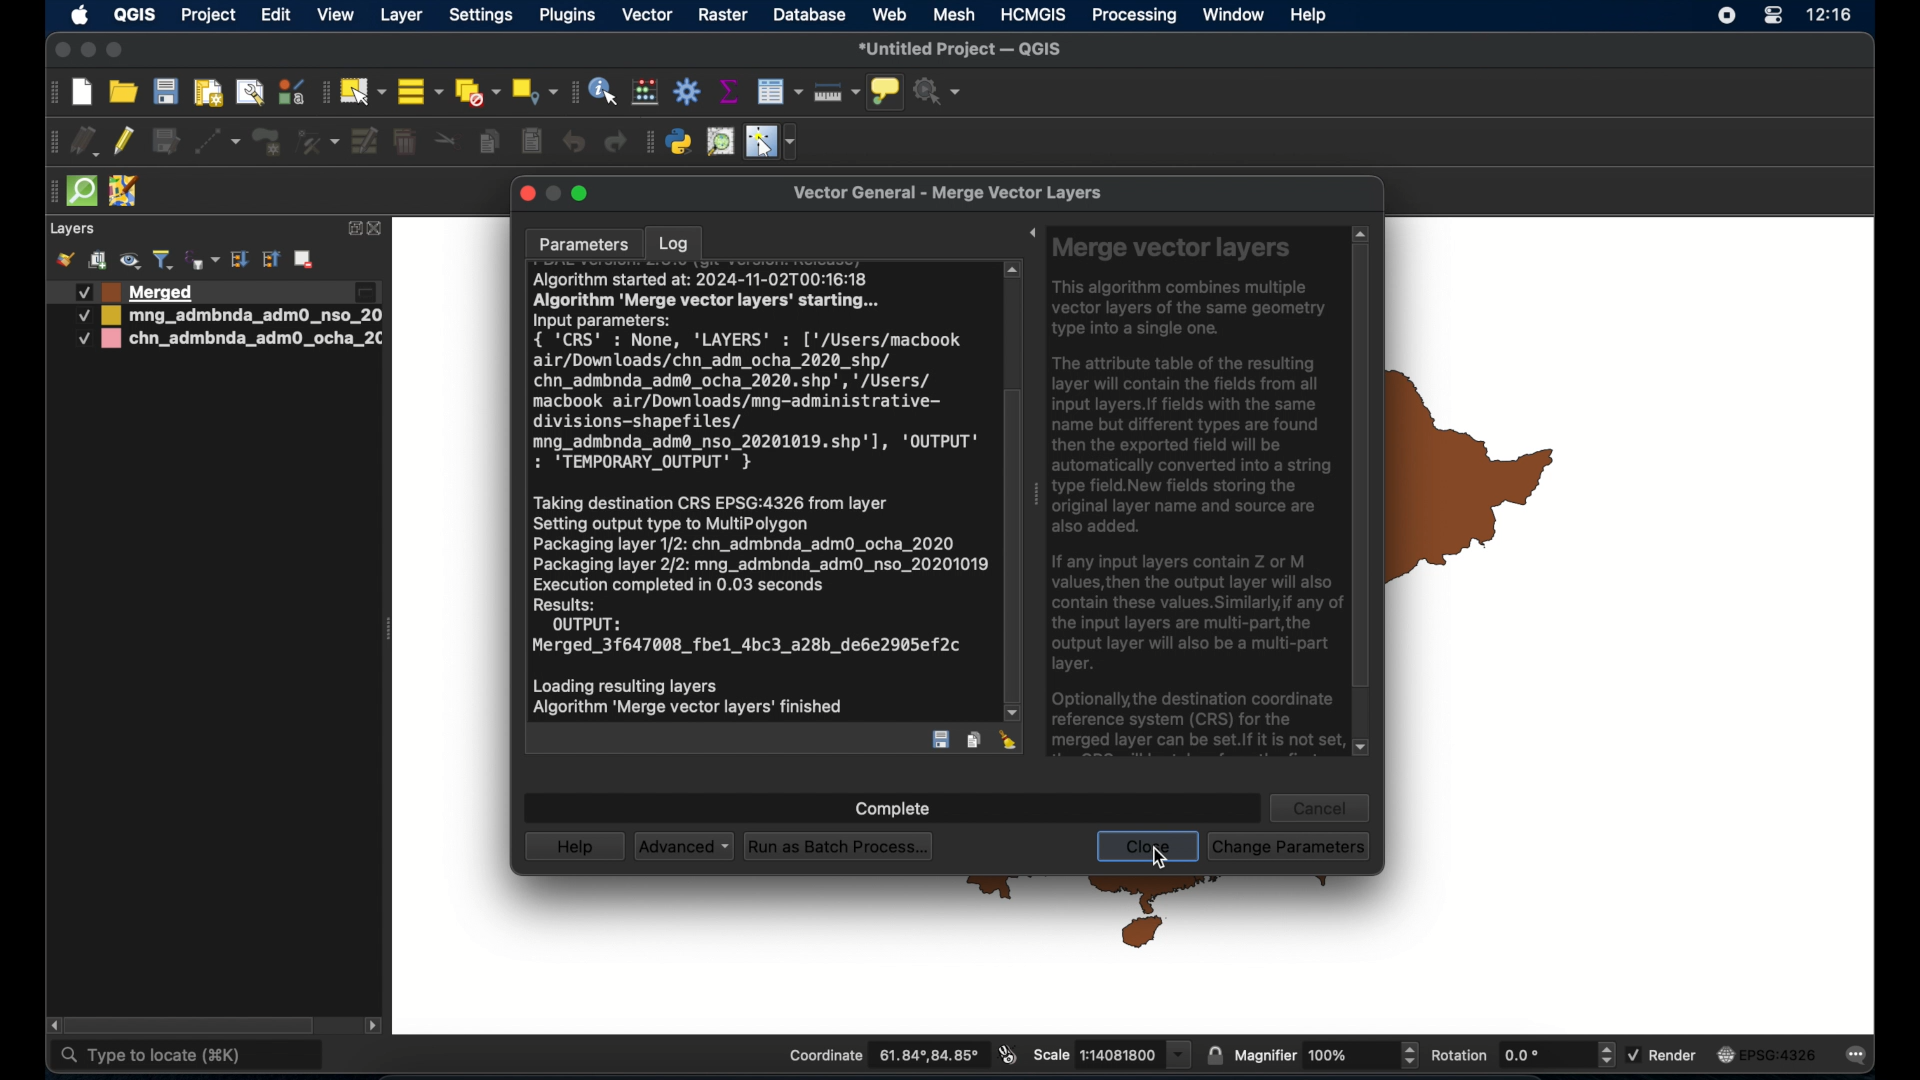  I want to click on expand, so click(353, 227).